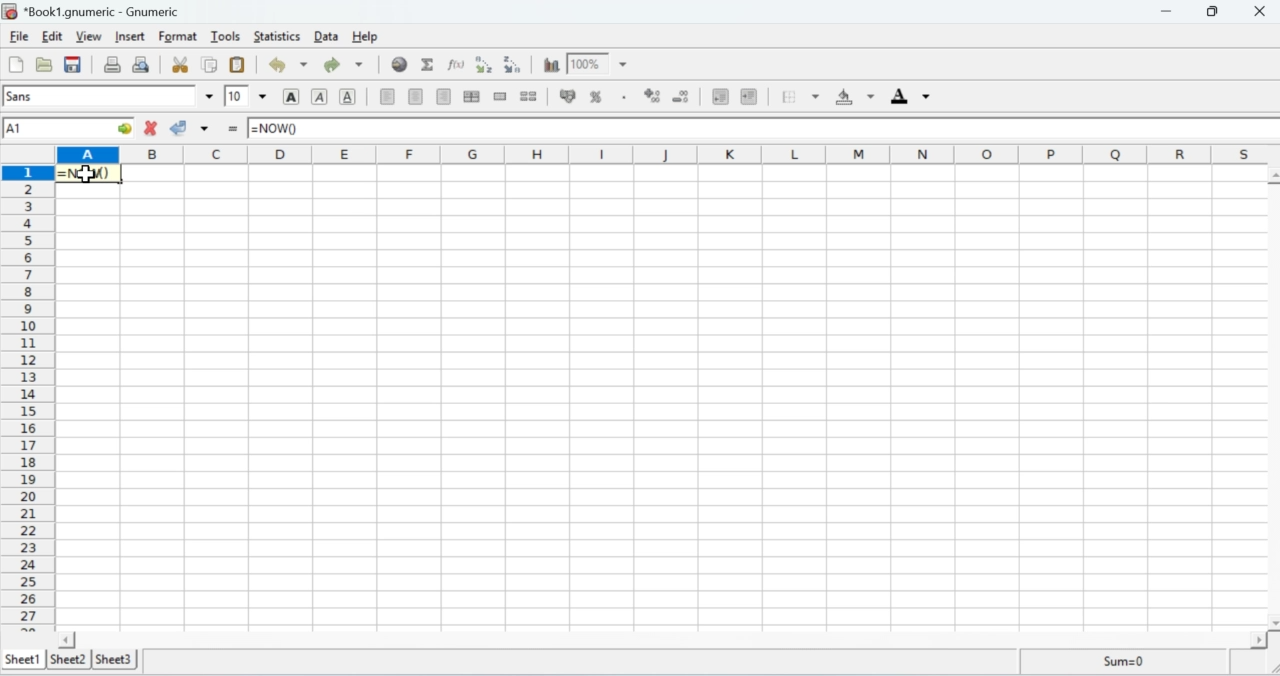  I want to click on Borders, so click(799, 97).